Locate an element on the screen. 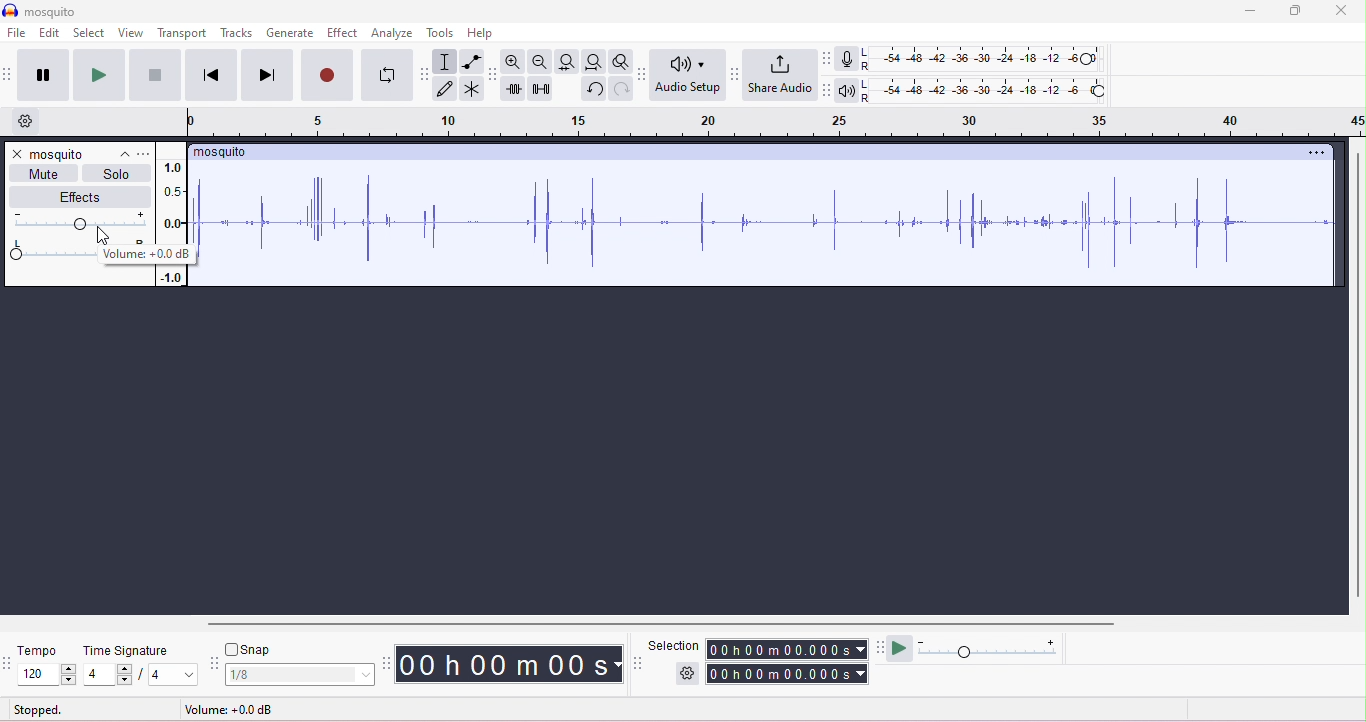  record is located at coordinates (329, 75).